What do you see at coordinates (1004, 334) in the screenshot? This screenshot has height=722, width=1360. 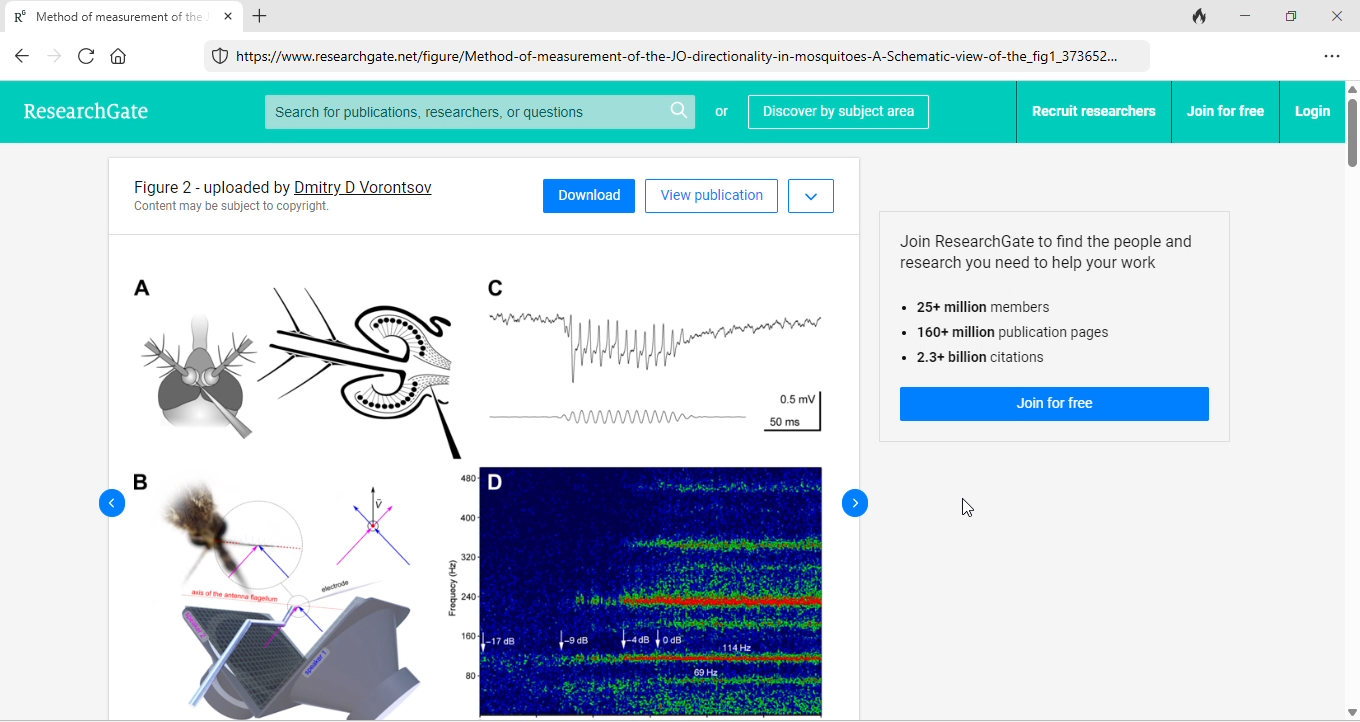 I see `«160+ million publication pages` at bounding box center [1004, 334].